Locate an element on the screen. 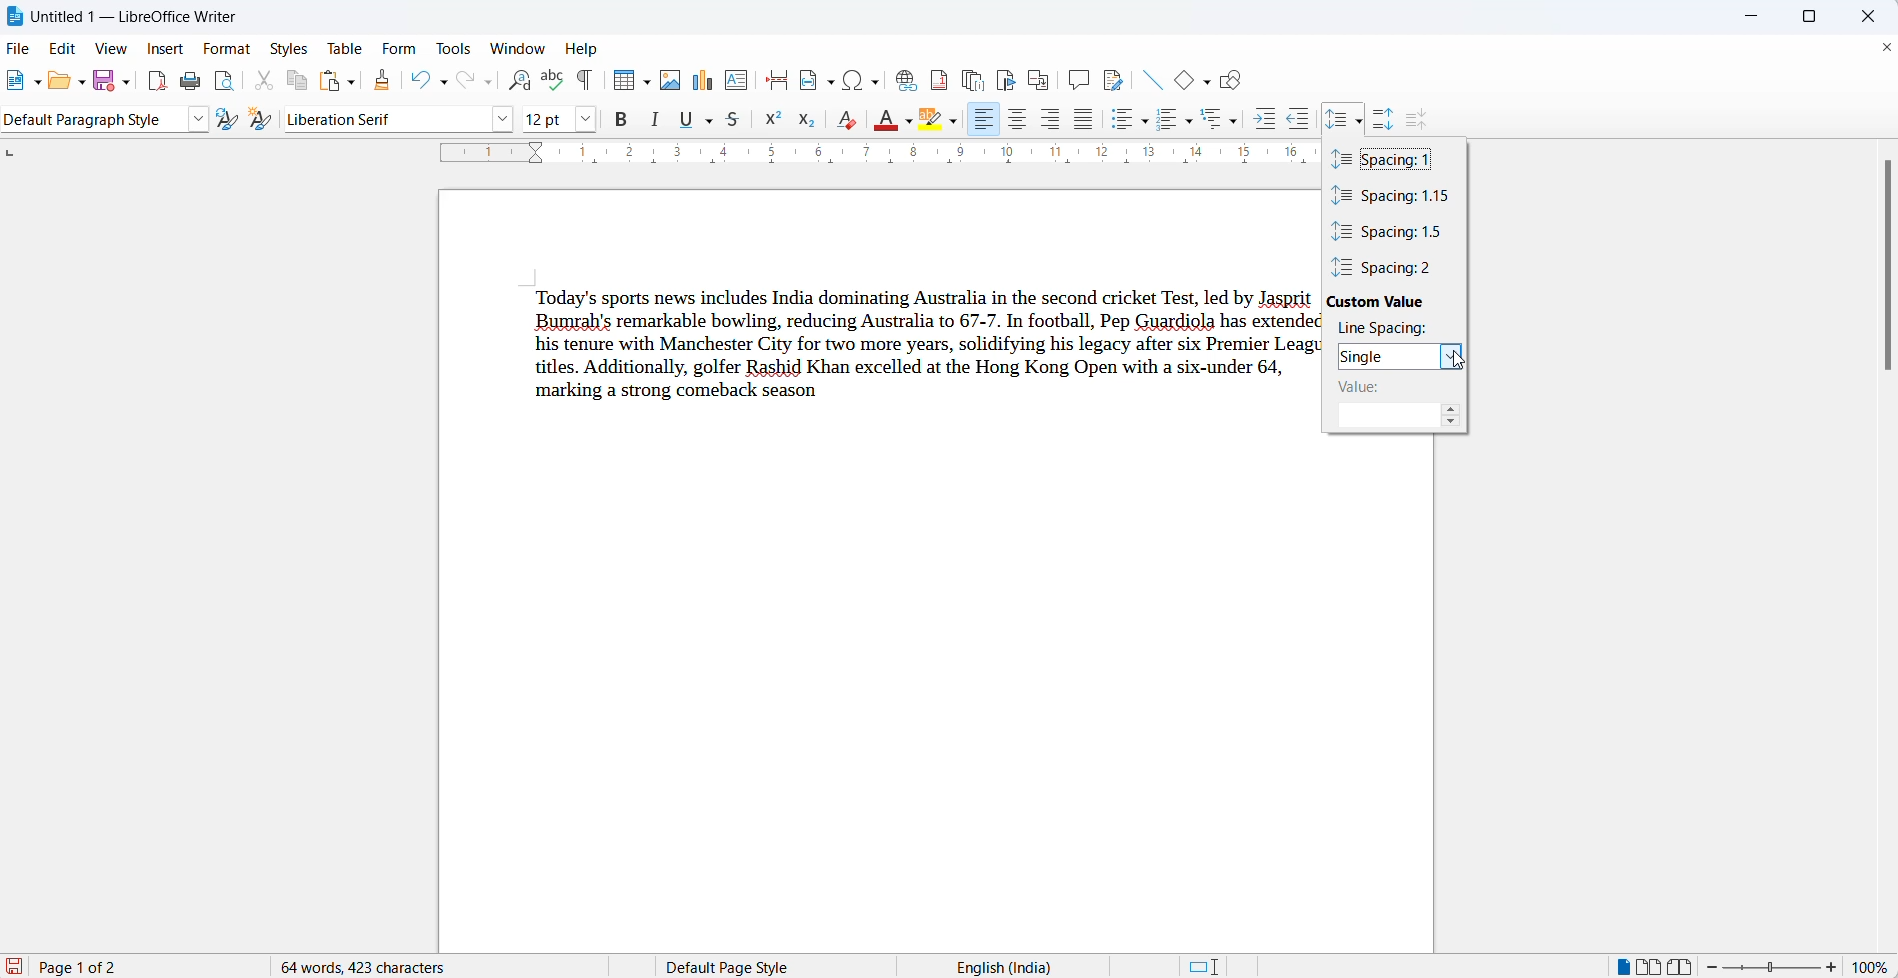 The width and height of the screenshot is (1898, 978). increase indent is located at coordinates (1265, 119).